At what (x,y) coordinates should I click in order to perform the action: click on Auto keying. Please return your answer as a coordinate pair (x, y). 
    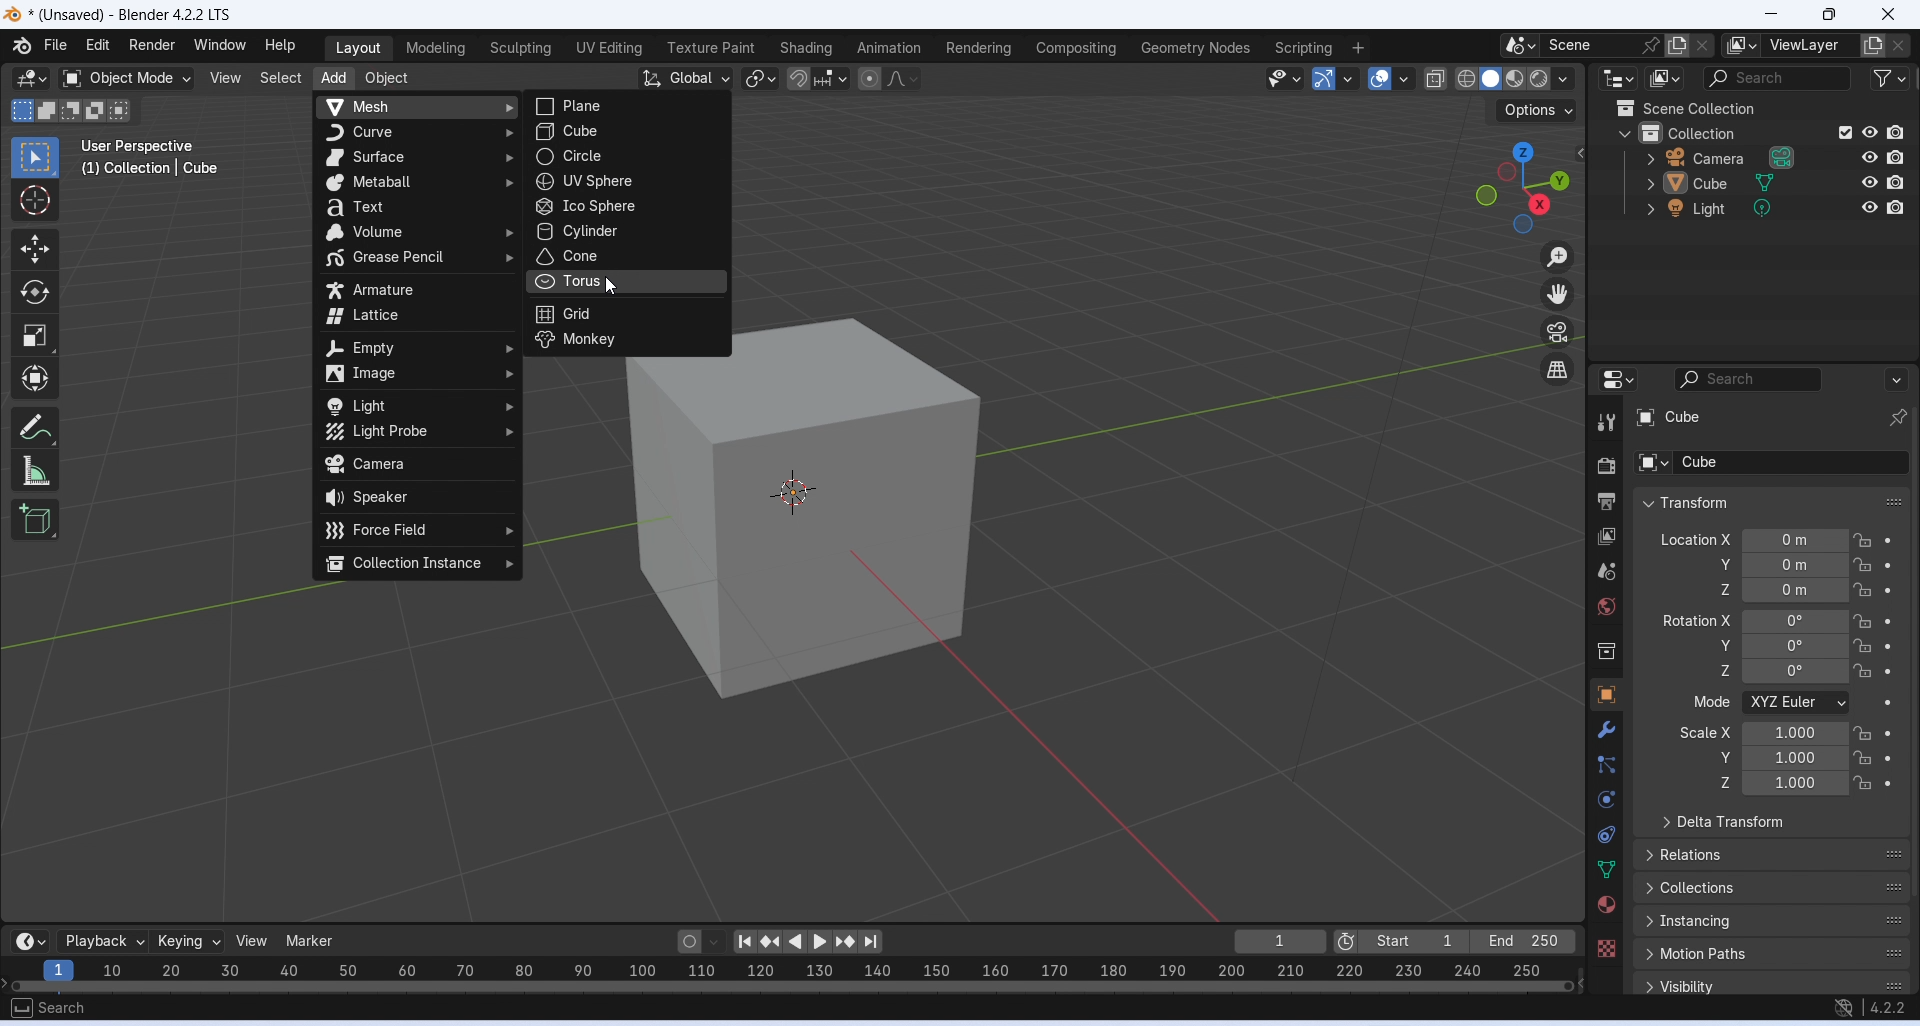
    Looking at the image, I should click on (688, 940).